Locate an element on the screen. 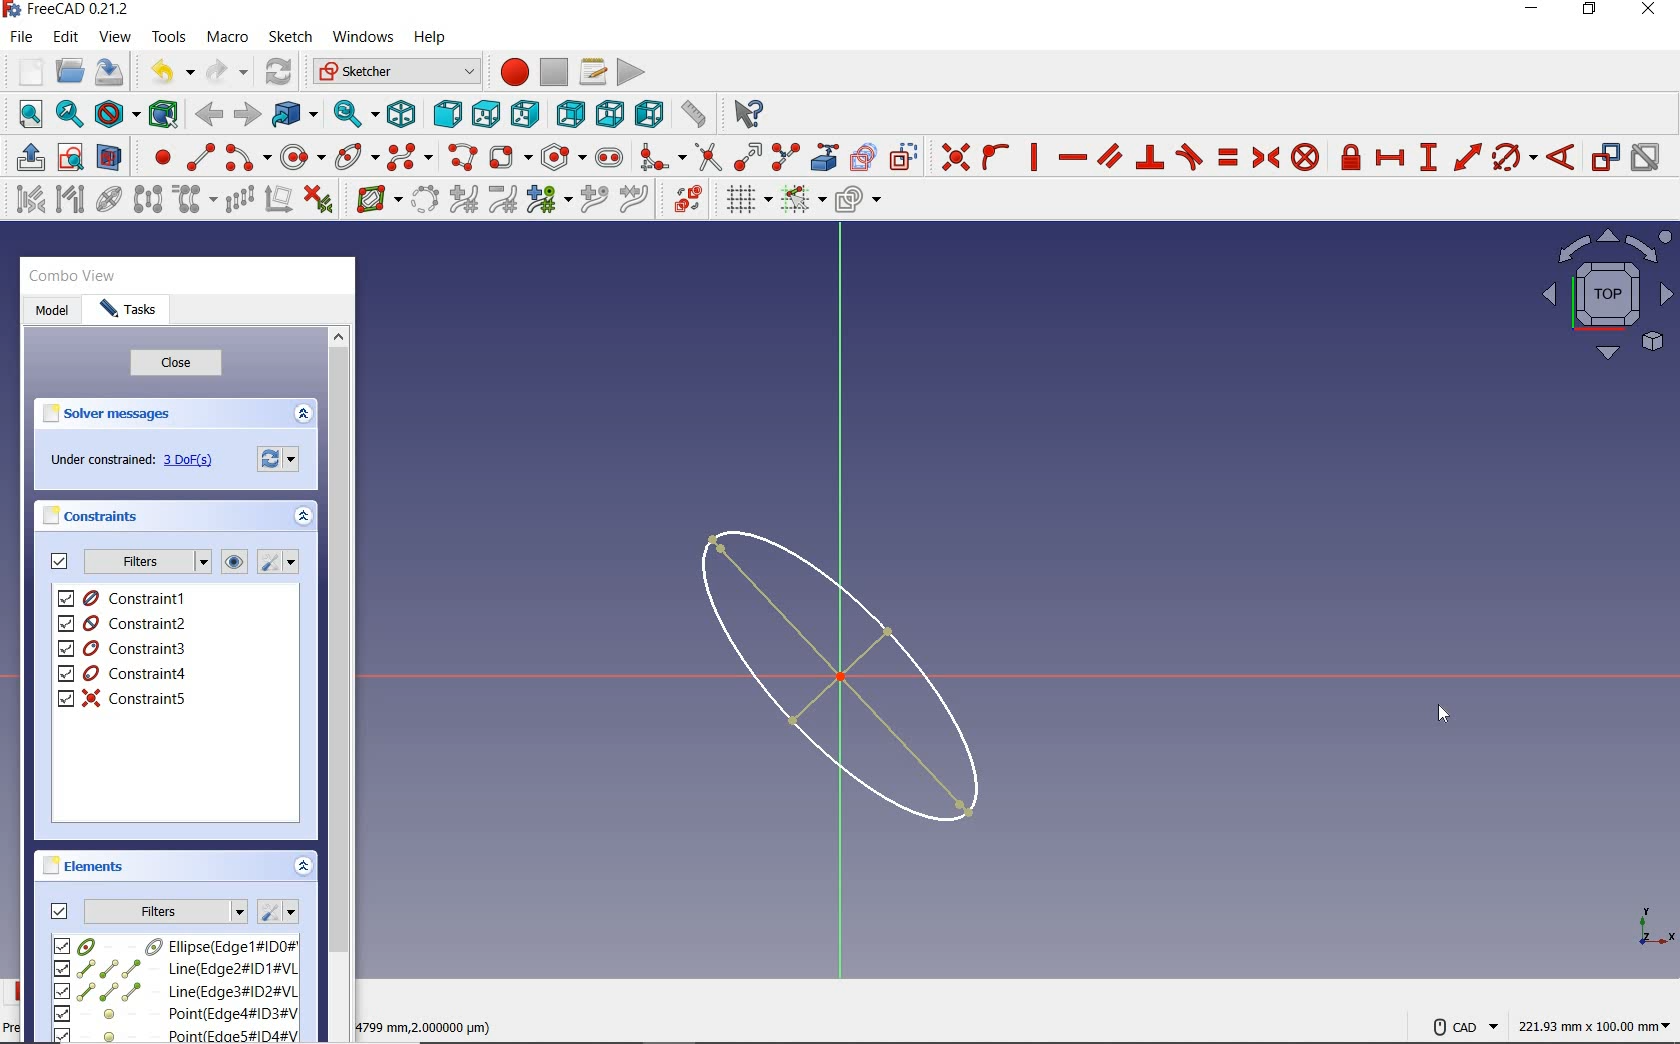 This screenshot has height=1044, width=1680. front is located at coordinates (443, 114).